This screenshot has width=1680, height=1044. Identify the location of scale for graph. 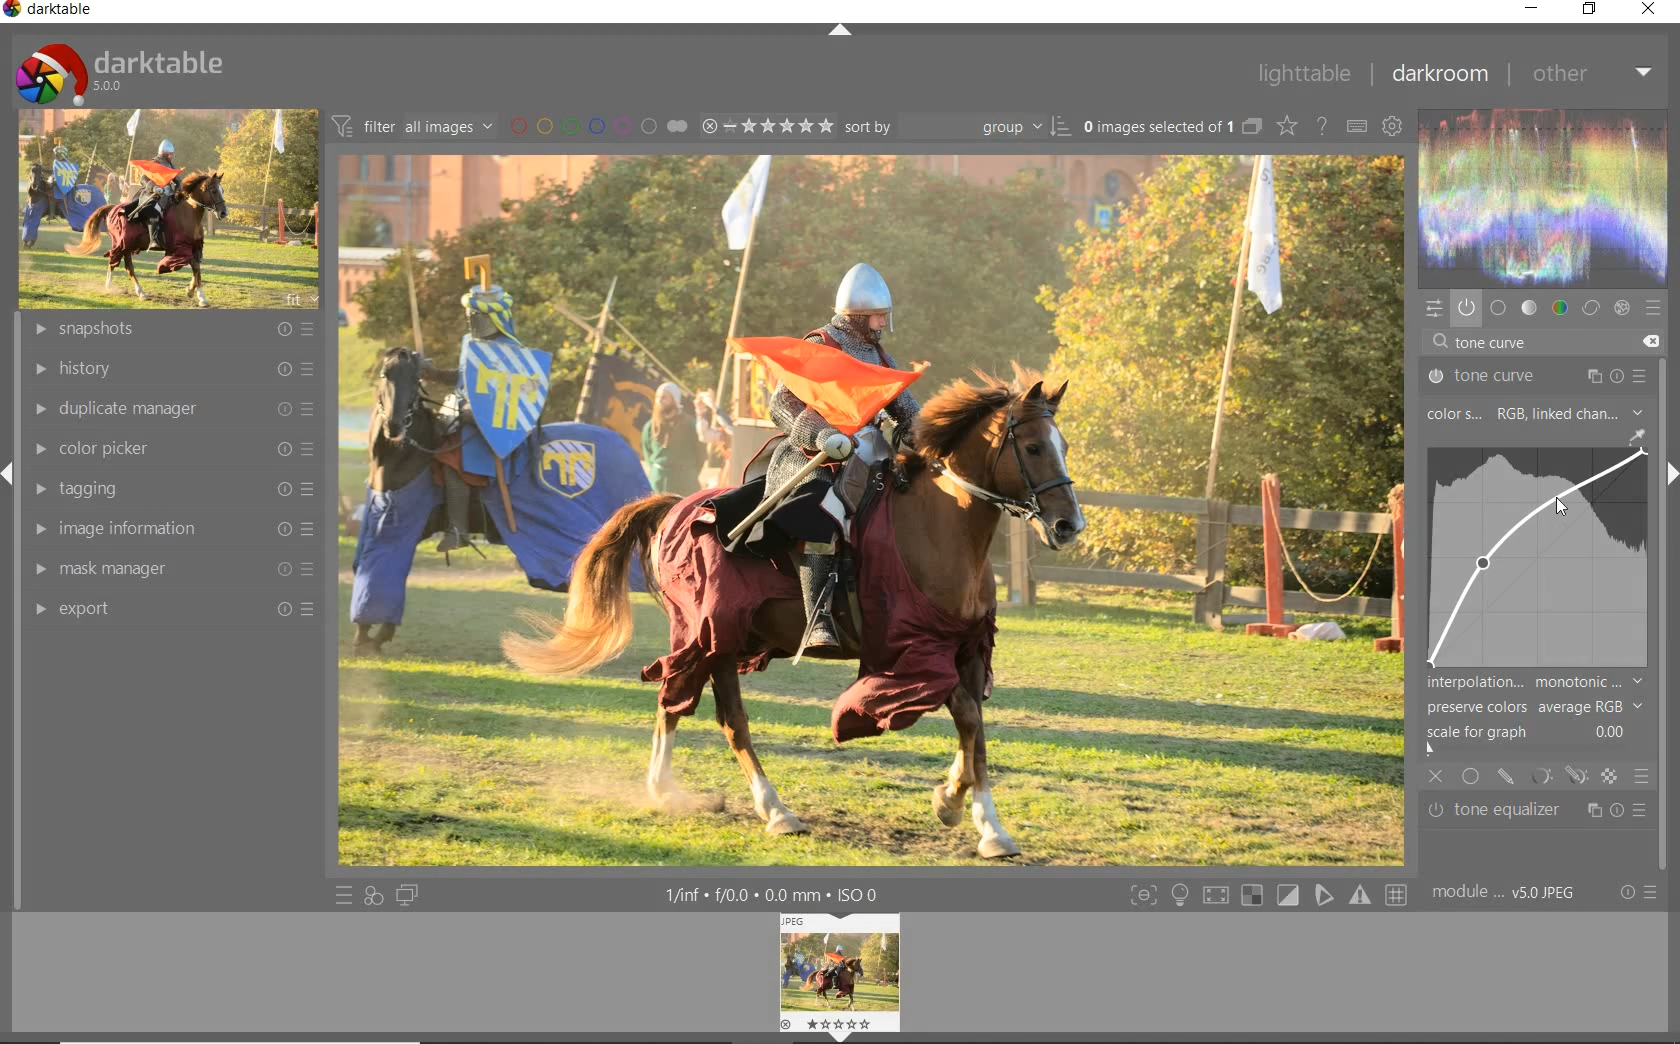
(1531, 732).